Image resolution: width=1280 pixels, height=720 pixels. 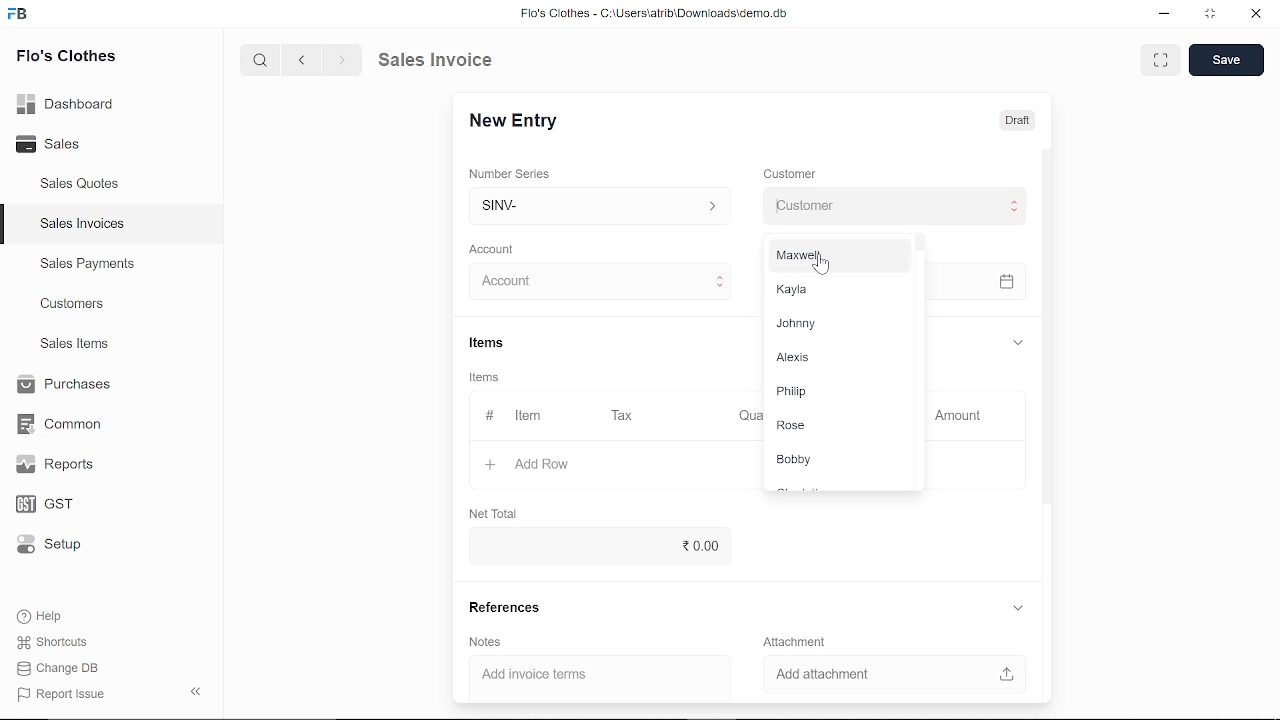 What do you see at coordinates (510, 173) in the screenshot?
I see `‘Number Series` at bounding box center [510, 173].